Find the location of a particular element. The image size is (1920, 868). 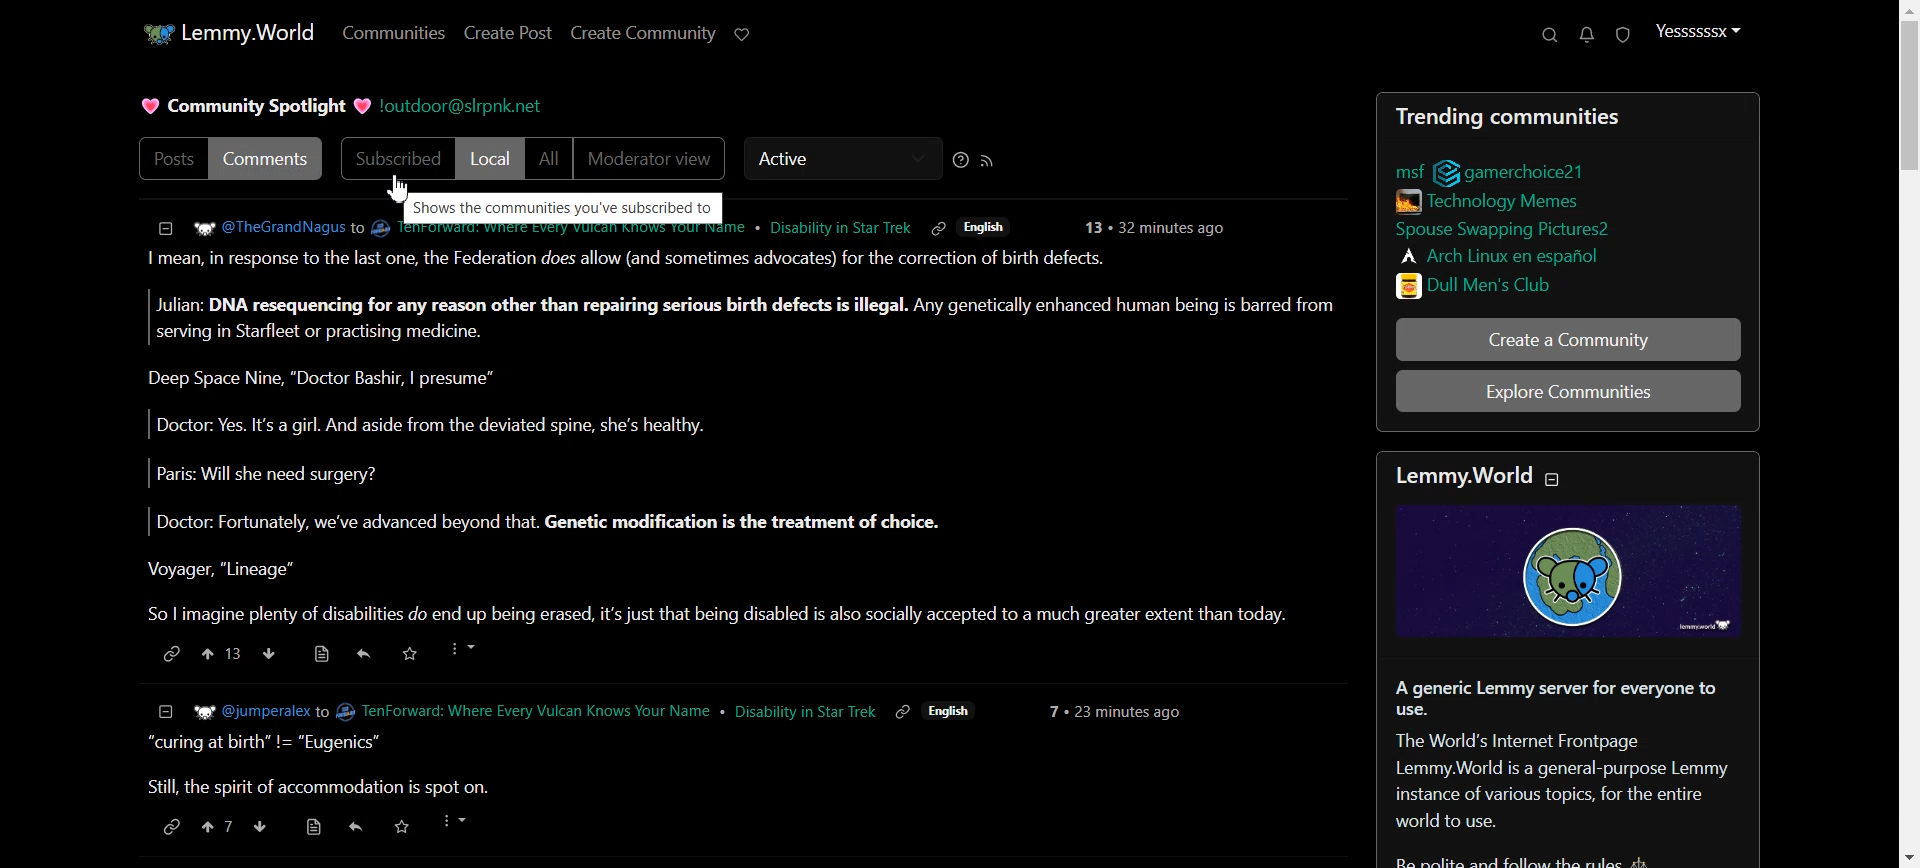

downvote is located at coordinates (267, 654).